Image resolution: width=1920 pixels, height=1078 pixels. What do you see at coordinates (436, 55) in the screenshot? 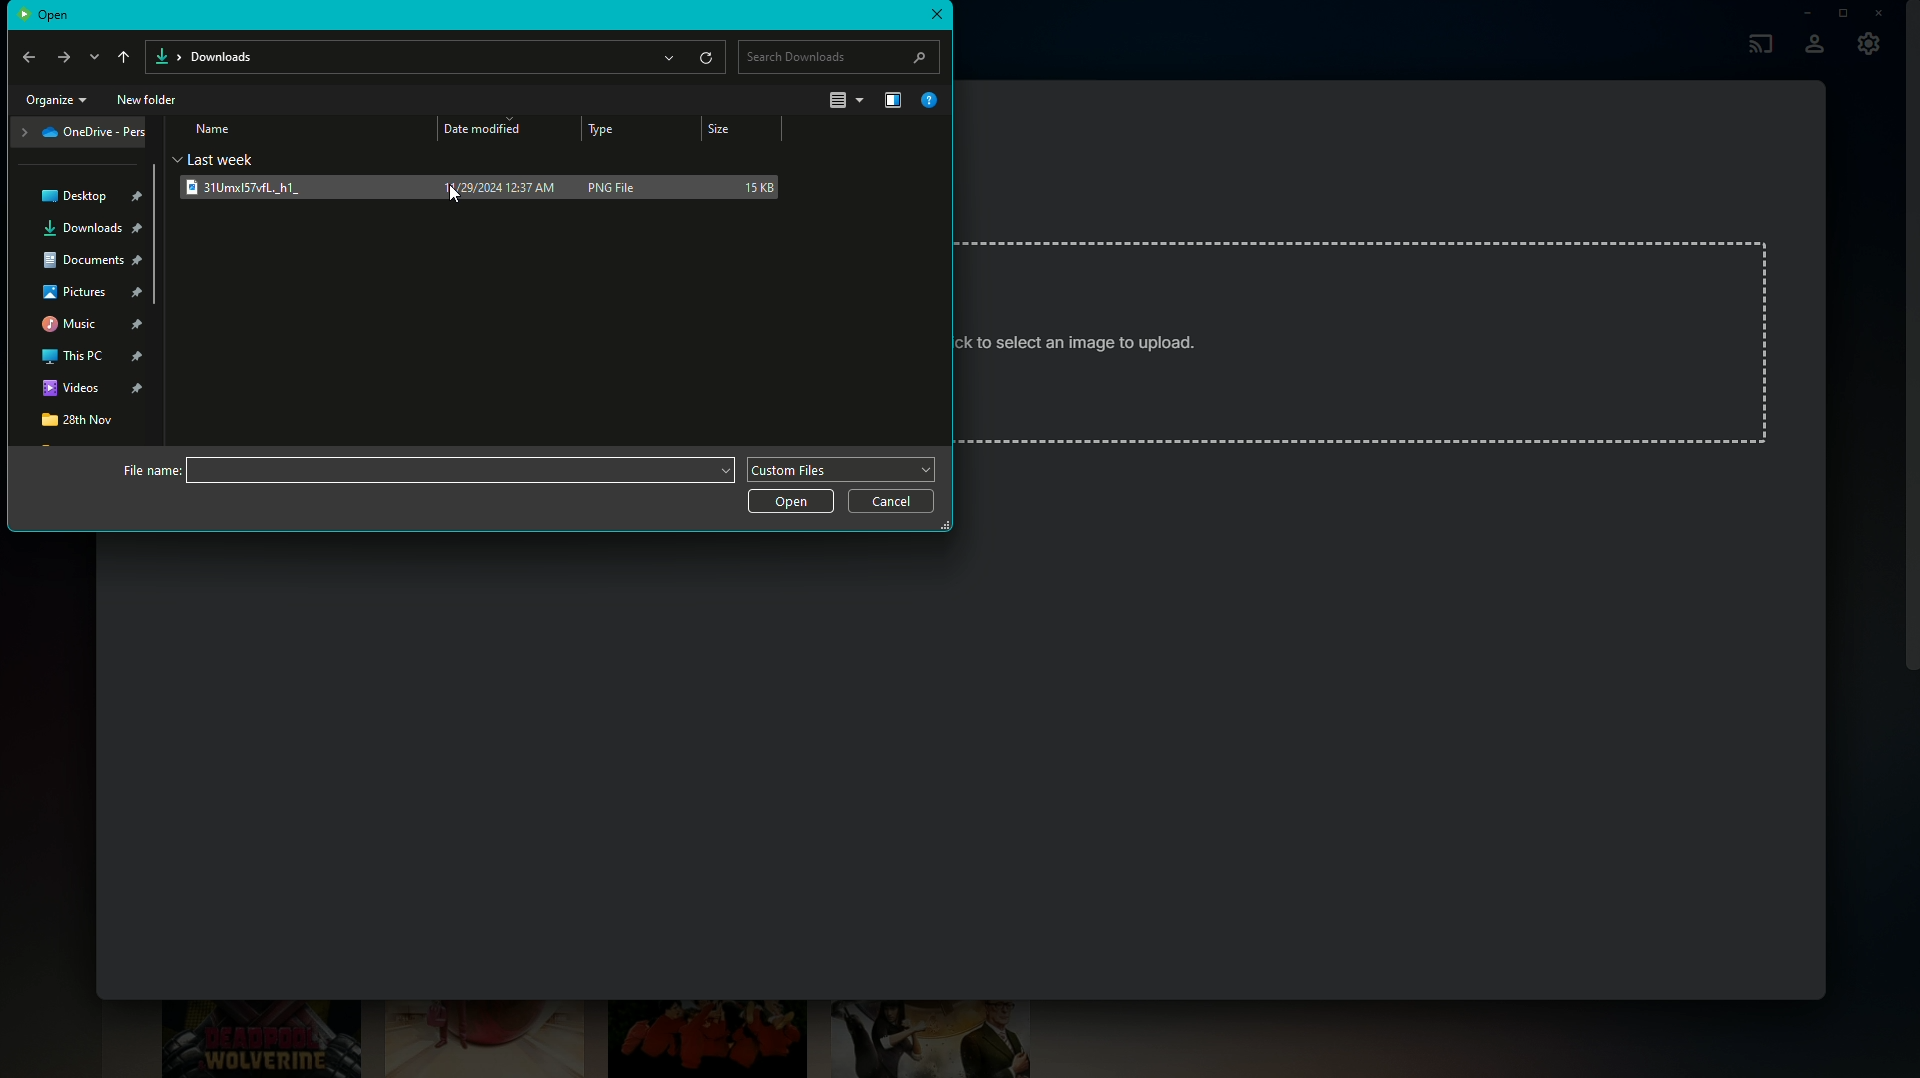
I see `Filepath` at bounding box center [436, 55].